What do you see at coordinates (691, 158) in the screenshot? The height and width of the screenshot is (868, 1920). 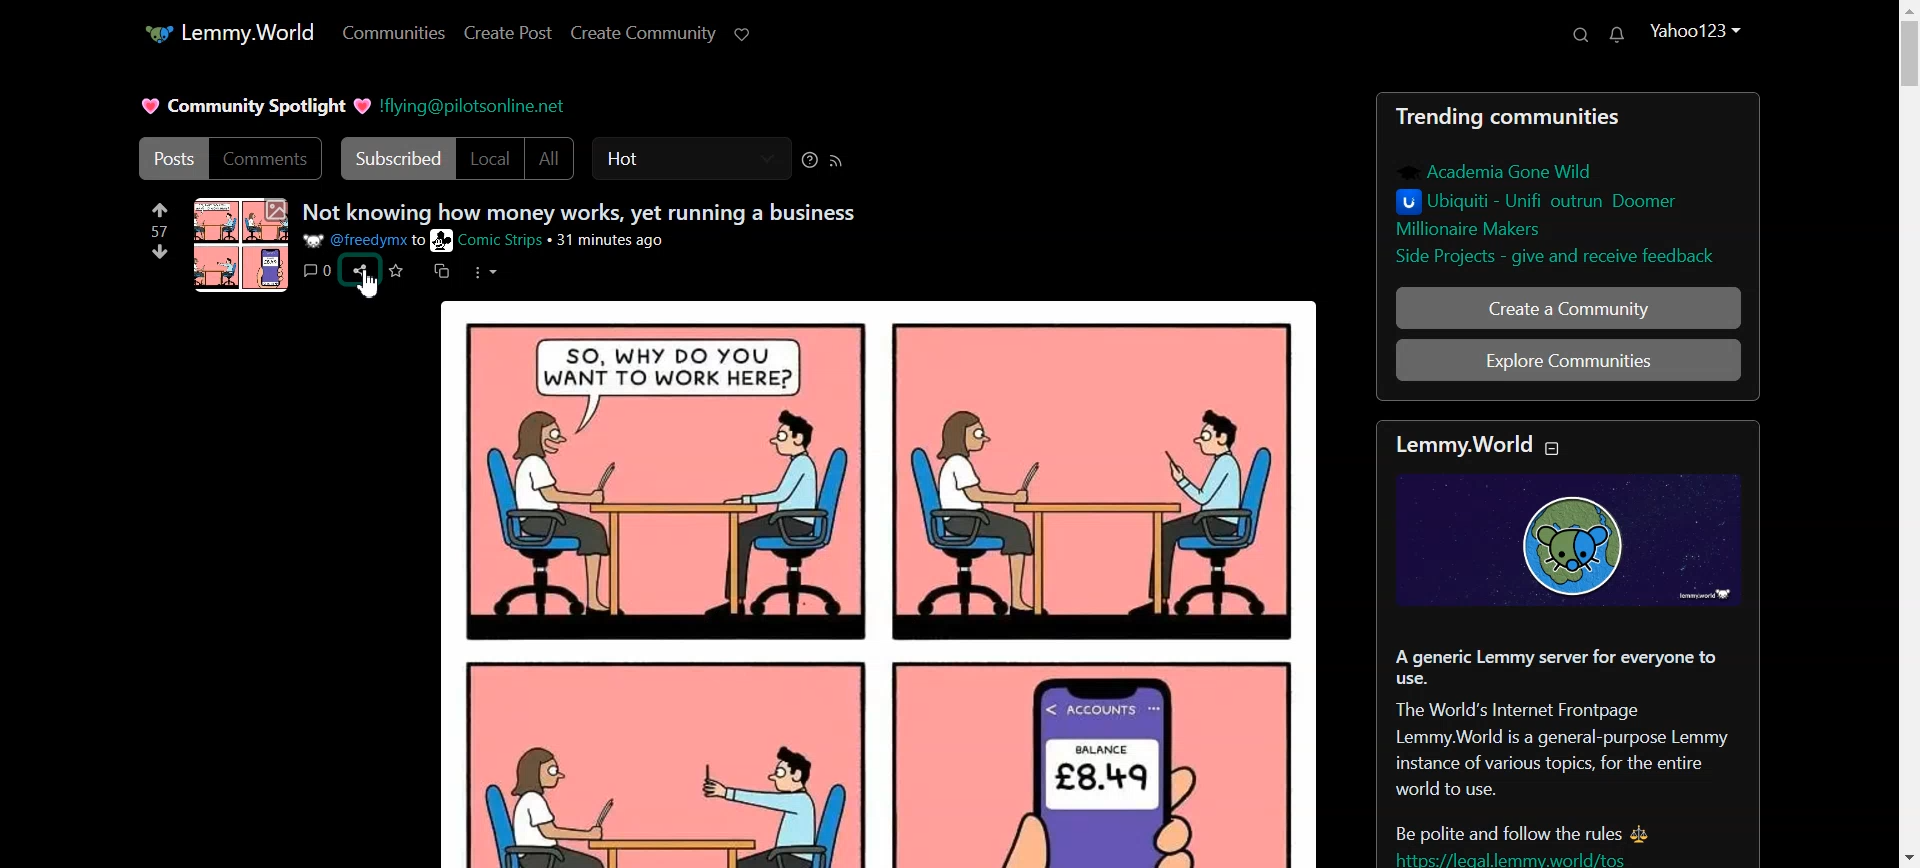 I see `Hot` at bounding box center [691, 158].